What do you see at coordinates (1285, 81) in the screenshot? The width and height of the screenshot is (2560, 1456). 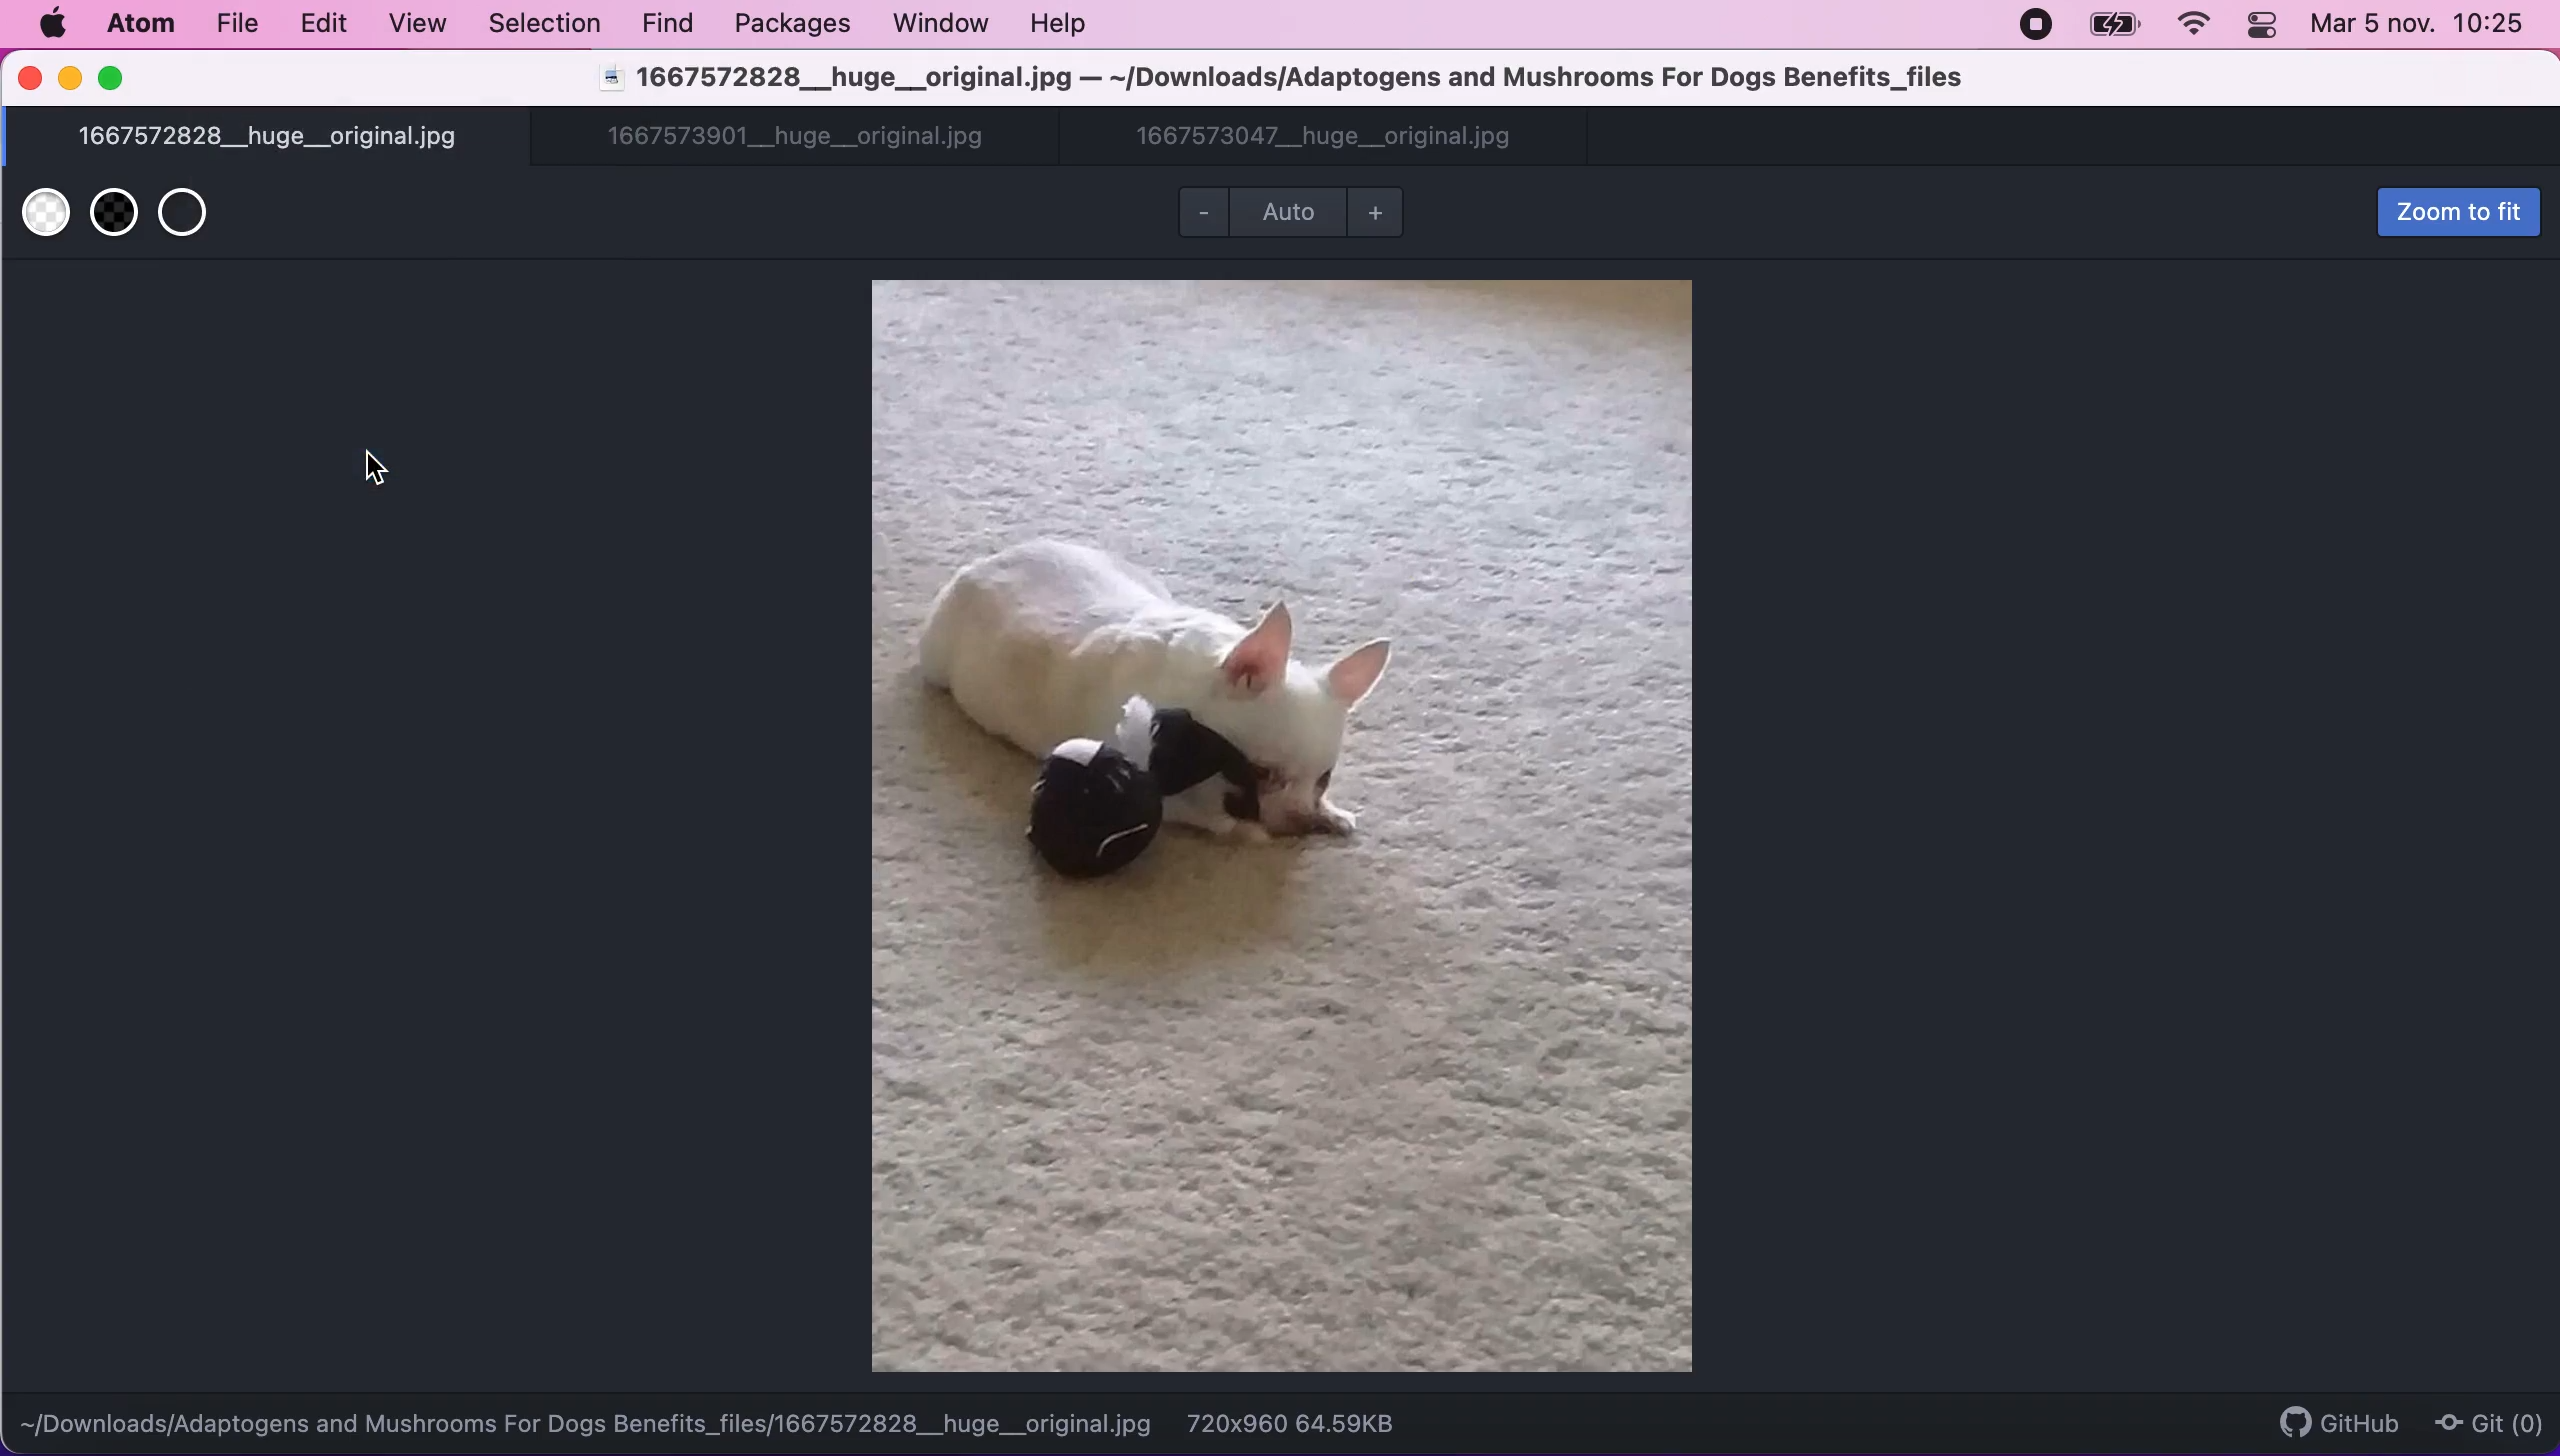 I see `1667572828__huge__original.jpg — ~/Downloads/Adaptogens and Mushrooms For Dogs Benefits_files` at bounding box center [1285, 81].